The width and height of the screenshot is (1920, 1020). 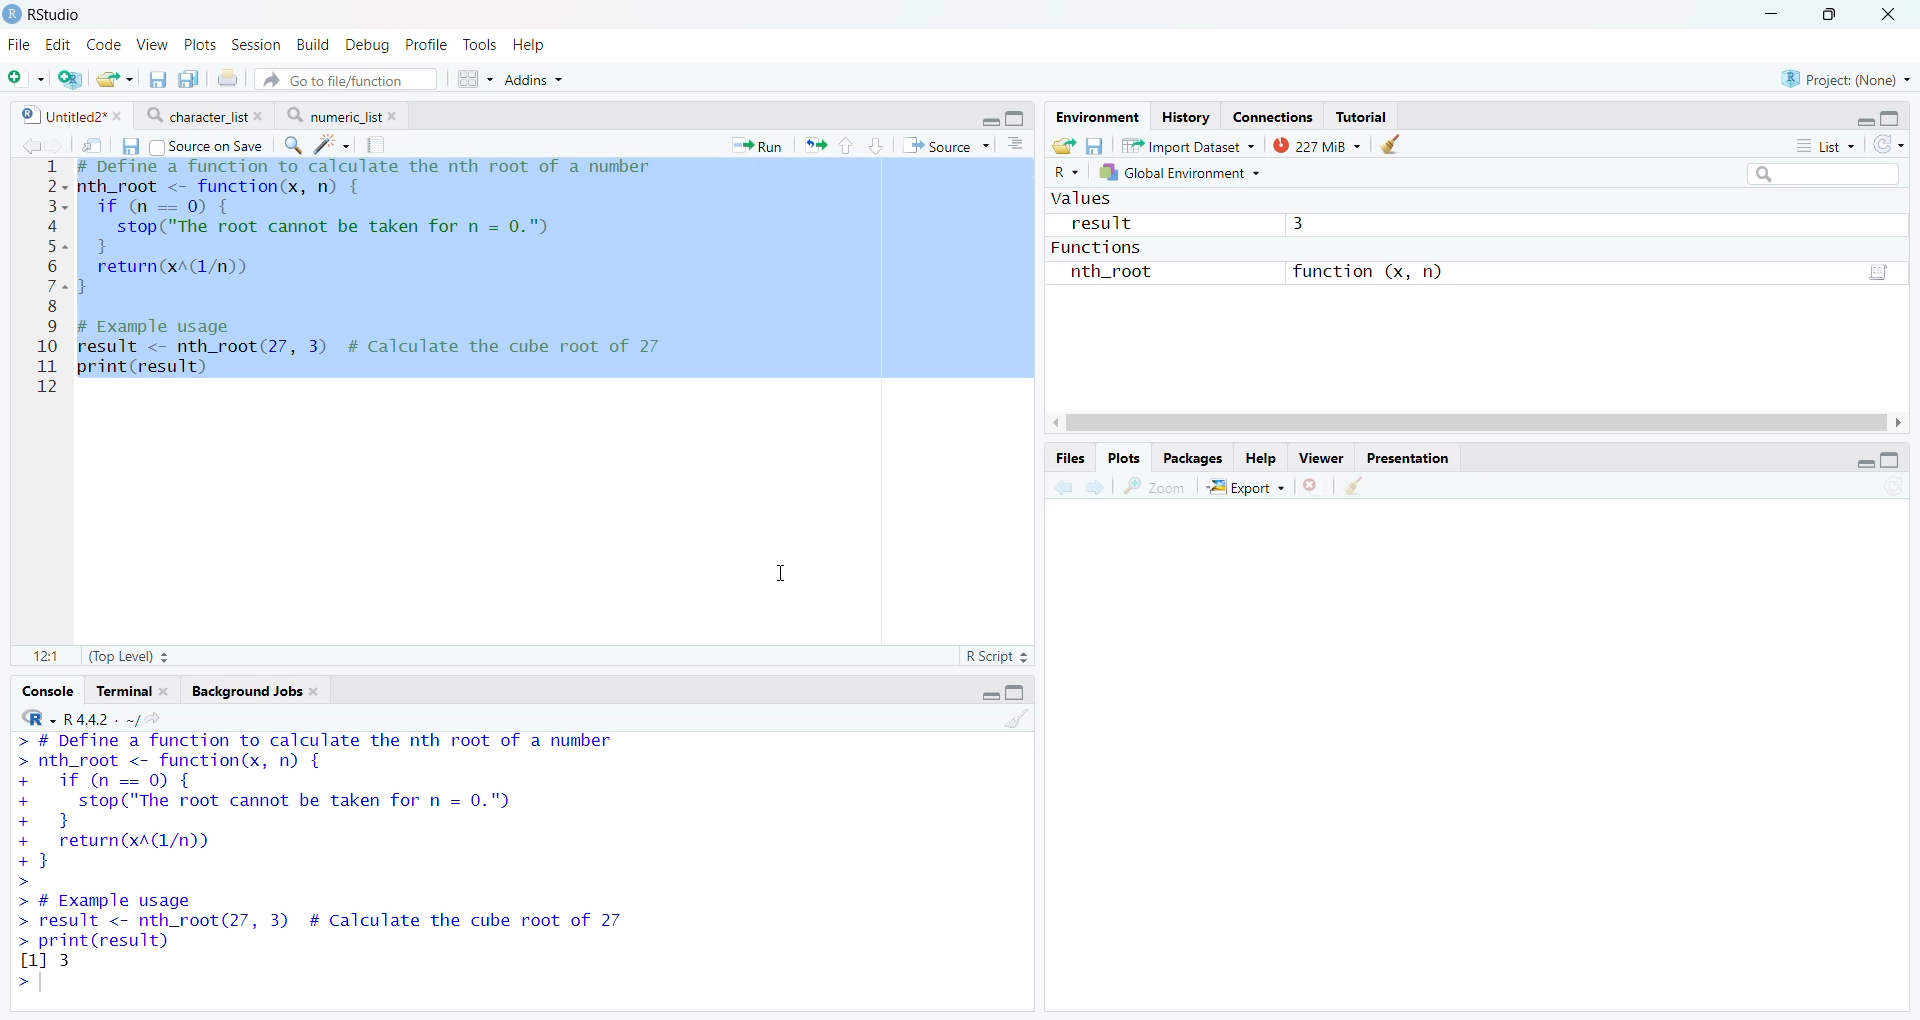 What do you see at coordinates (367, 45) in the screenshot?
I see `Debug` at bounding box center [367, 45].